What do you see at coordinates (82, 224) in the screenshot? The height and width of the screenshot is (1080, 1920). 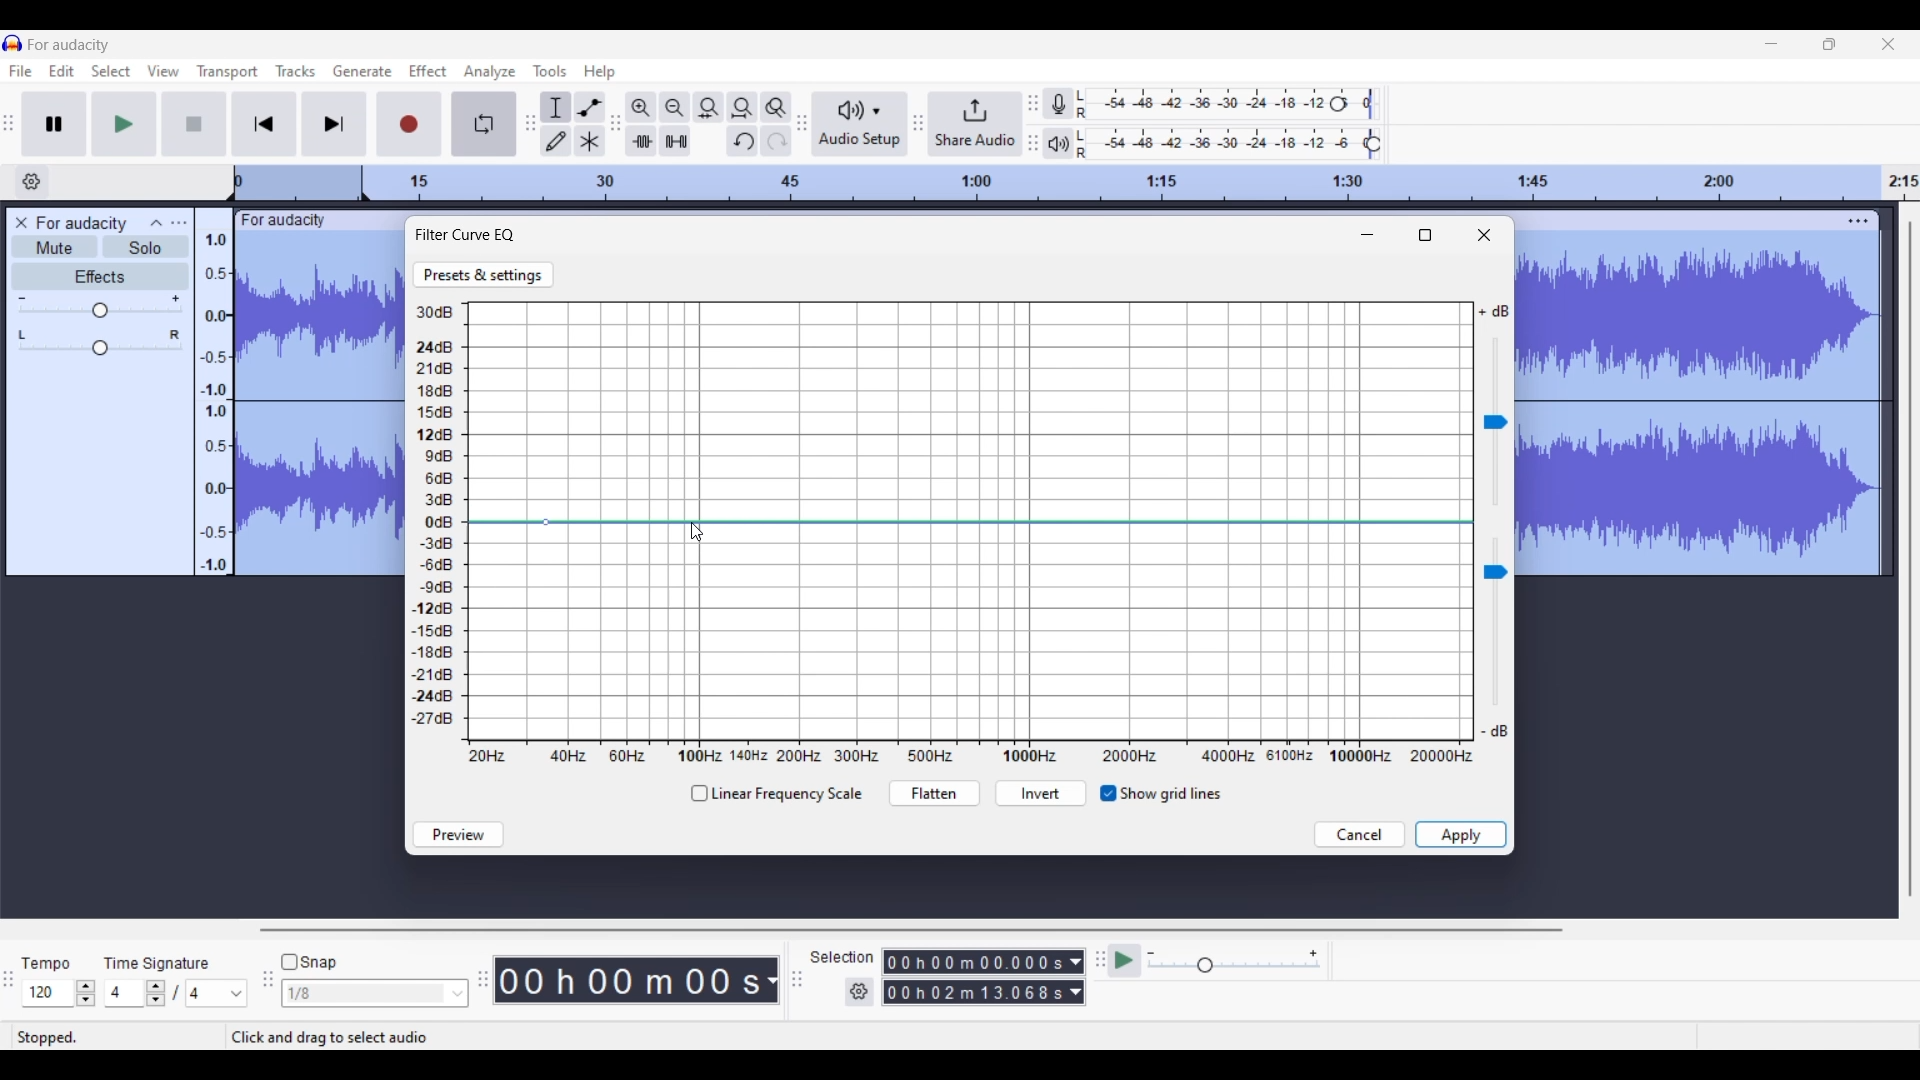 I see `Audio track name` at bounding box center [82, 224].